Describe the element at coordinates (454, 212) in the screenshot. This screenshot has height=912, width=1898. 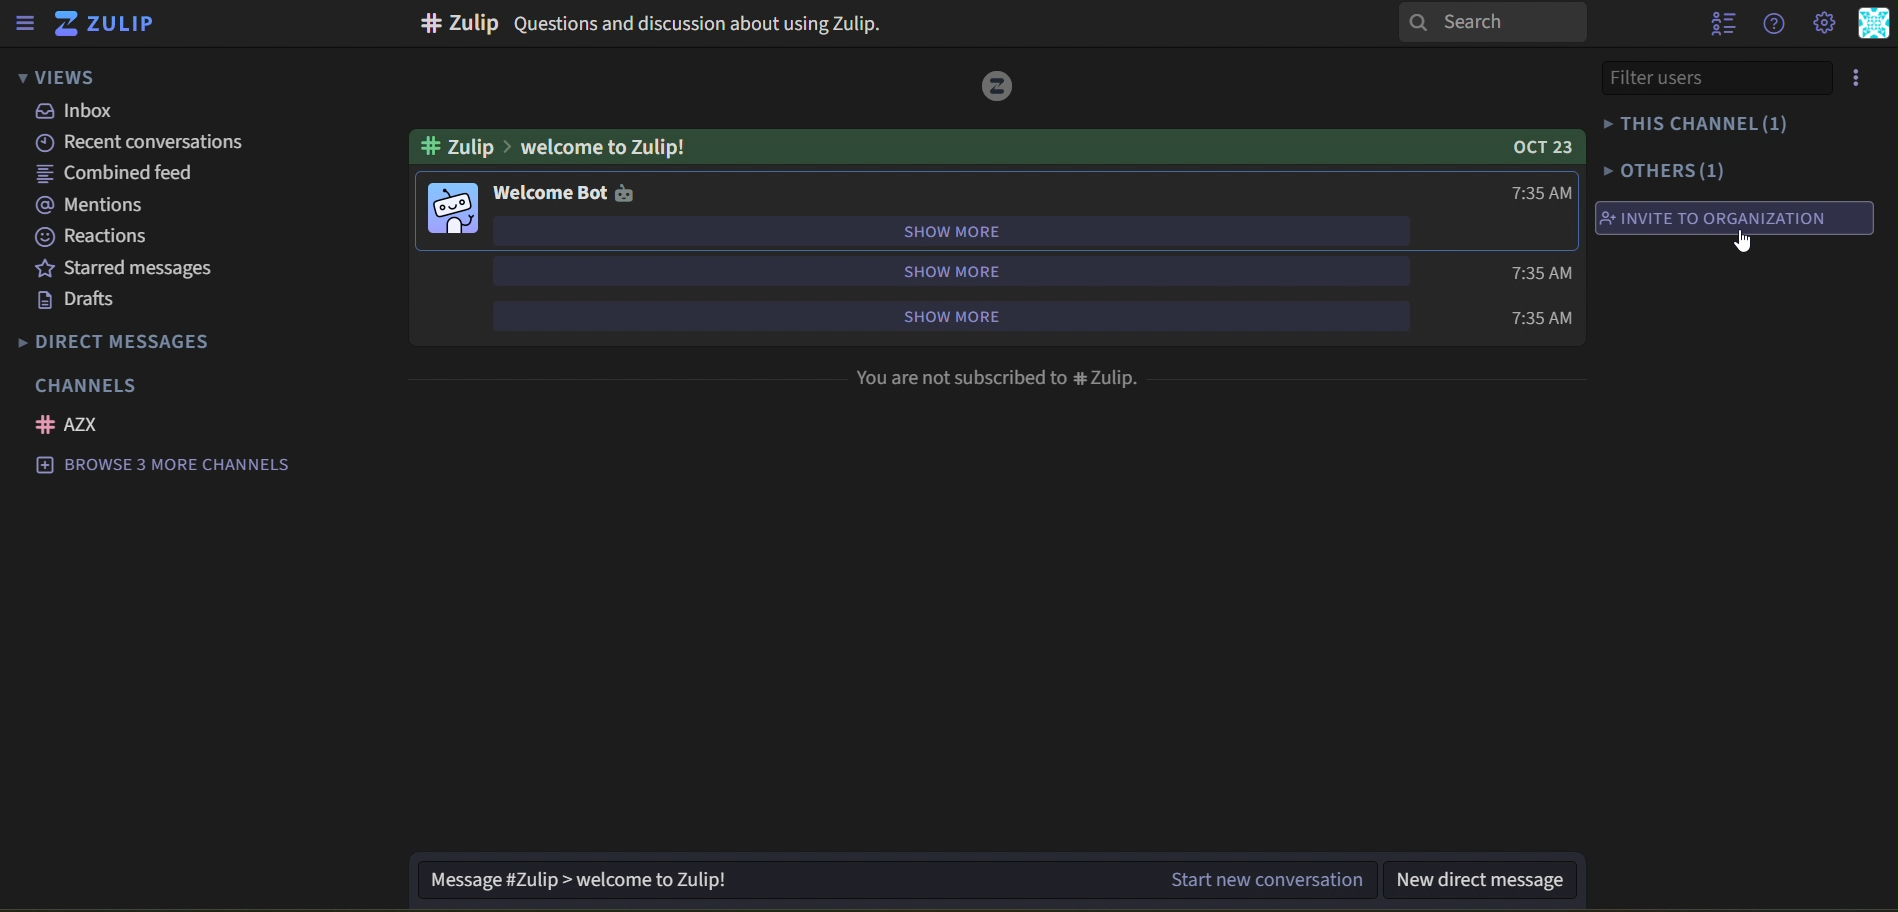
I see `image` at that location.